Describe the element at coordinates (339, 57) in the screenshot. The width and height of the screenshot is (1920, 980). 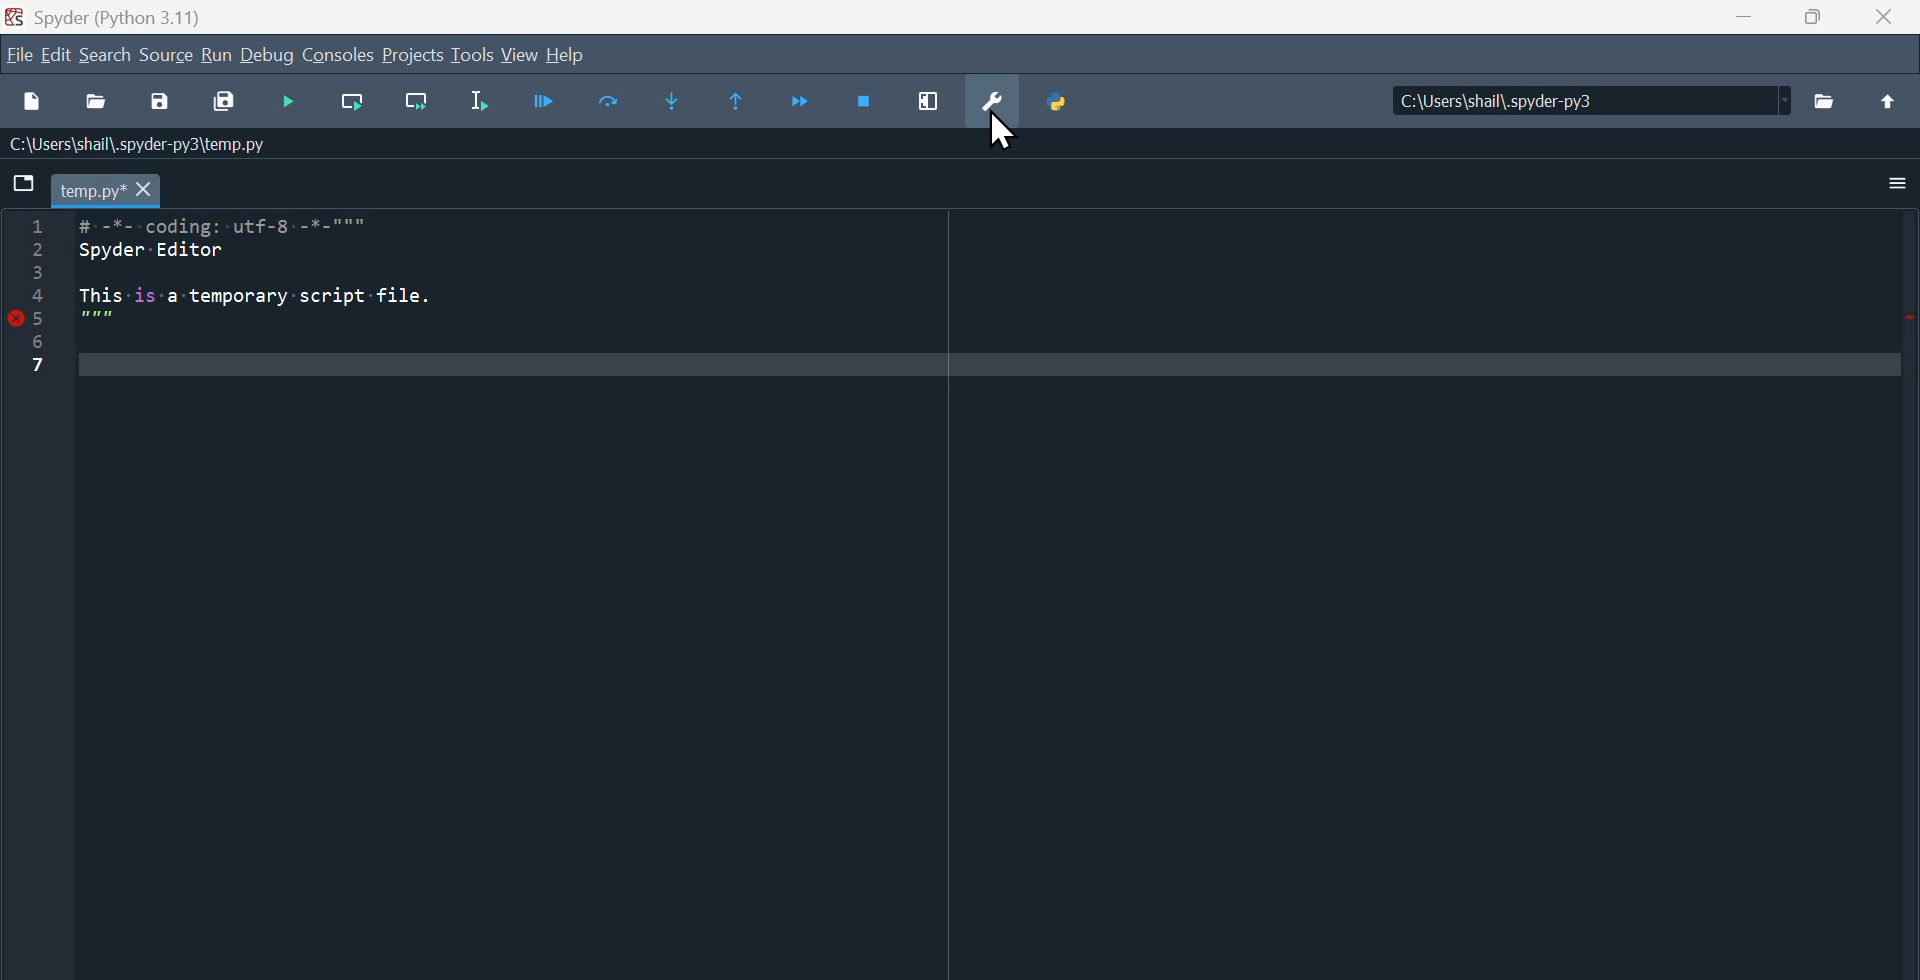
I see `Consoles` at that location.